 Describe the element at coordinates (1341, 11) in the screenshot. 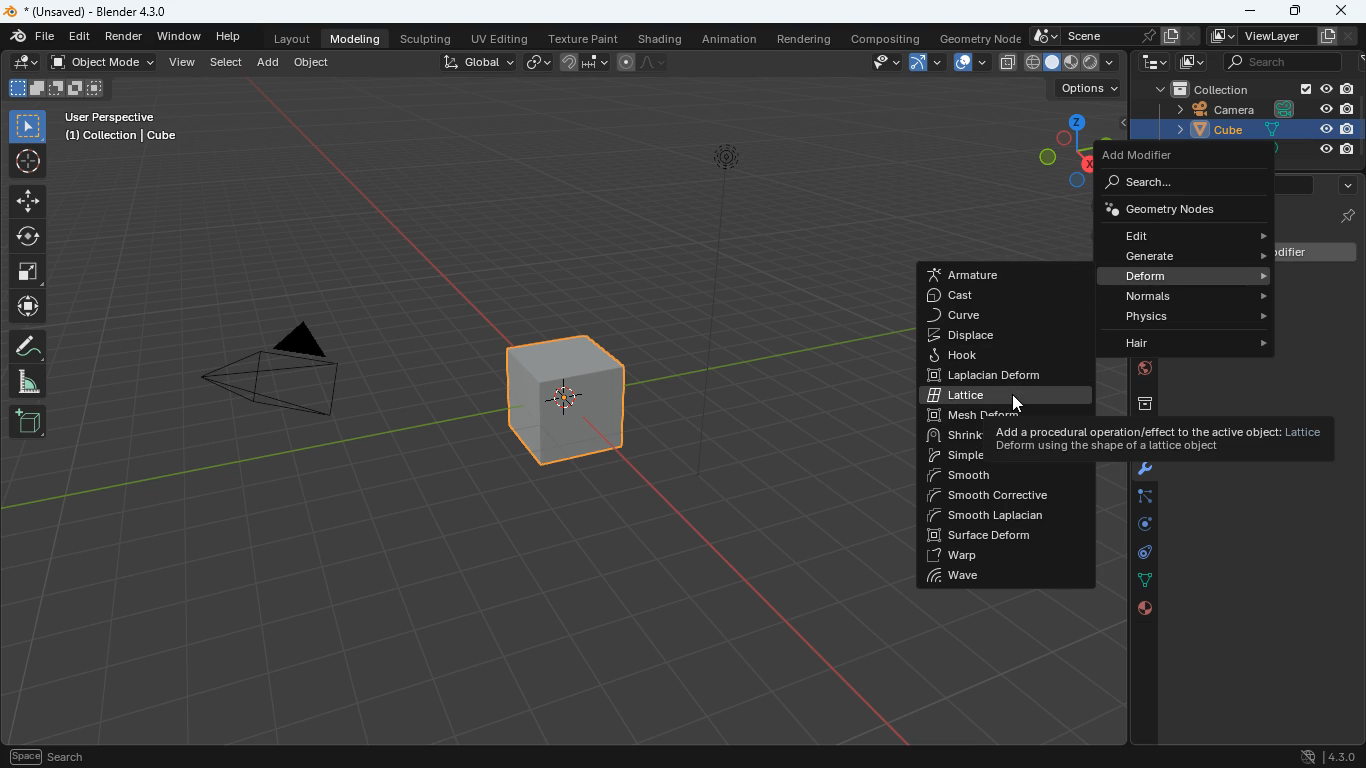

I see `close` at that location.